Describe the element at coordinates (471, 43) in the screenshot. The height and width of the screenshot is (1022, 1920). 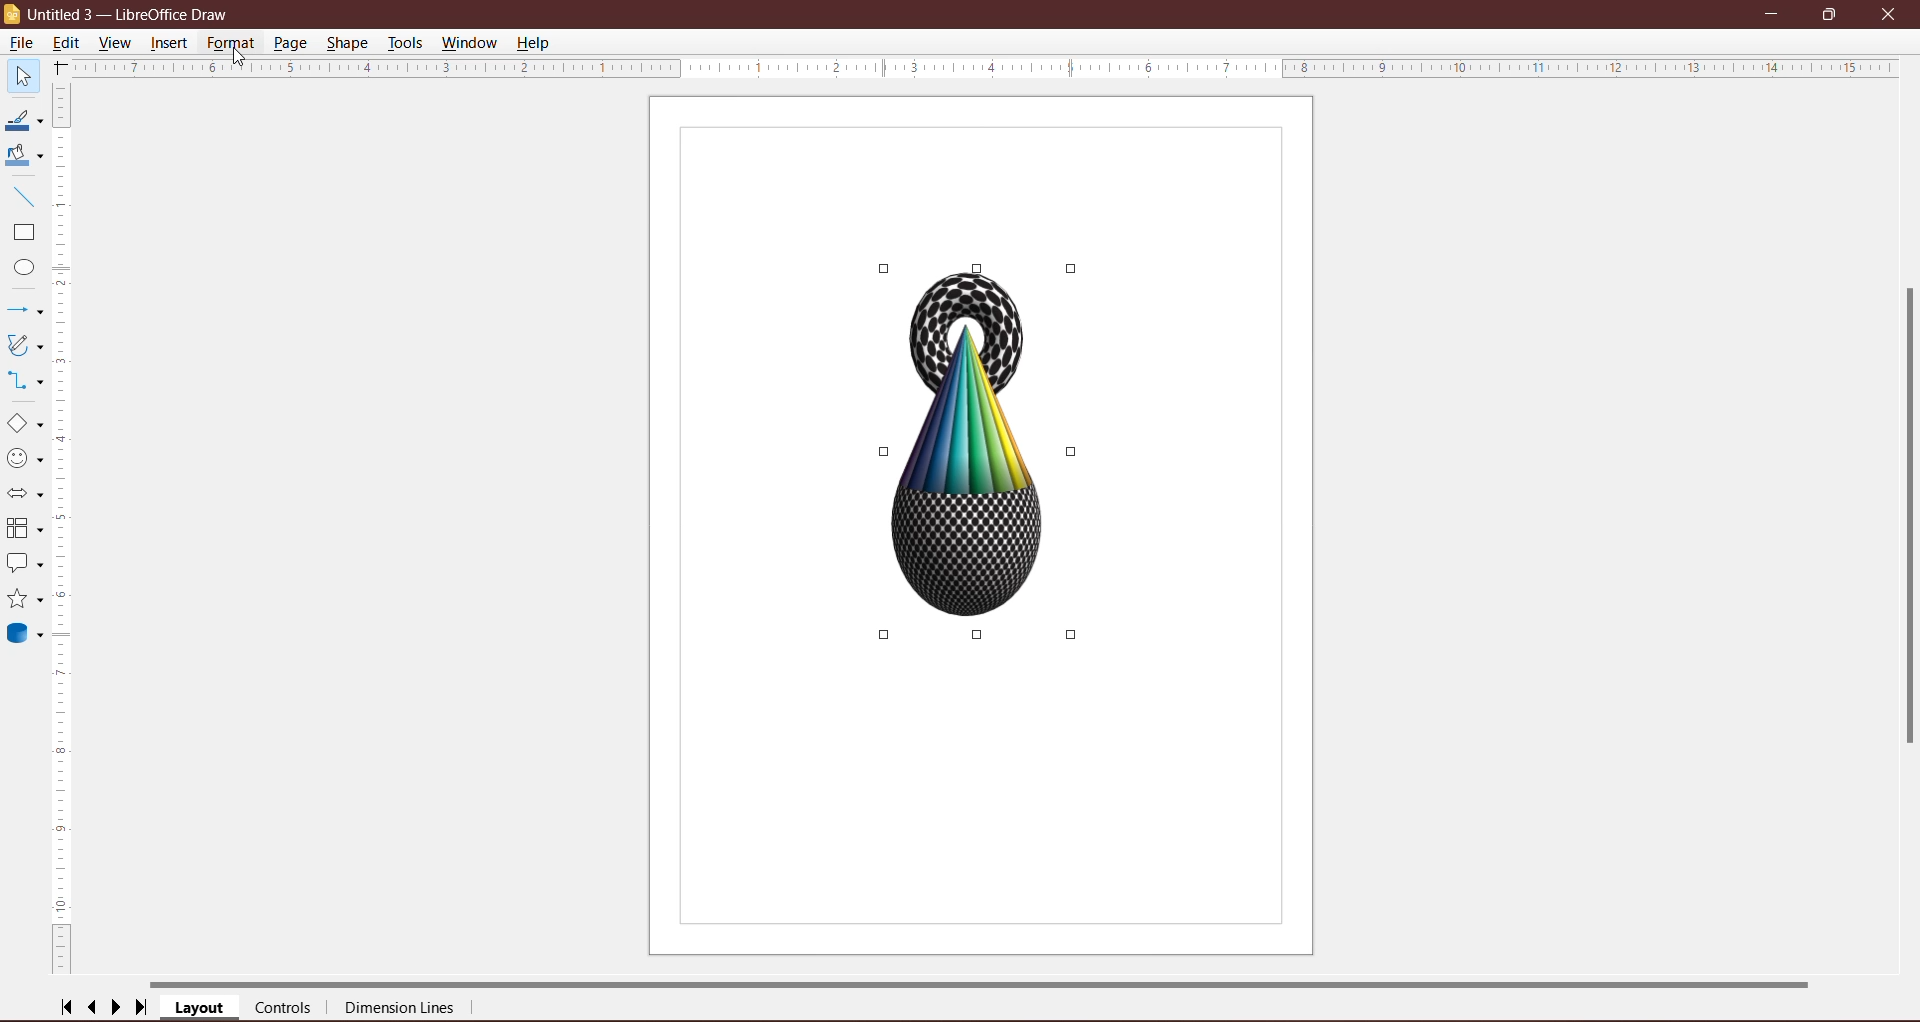
I see `Window` at that location.